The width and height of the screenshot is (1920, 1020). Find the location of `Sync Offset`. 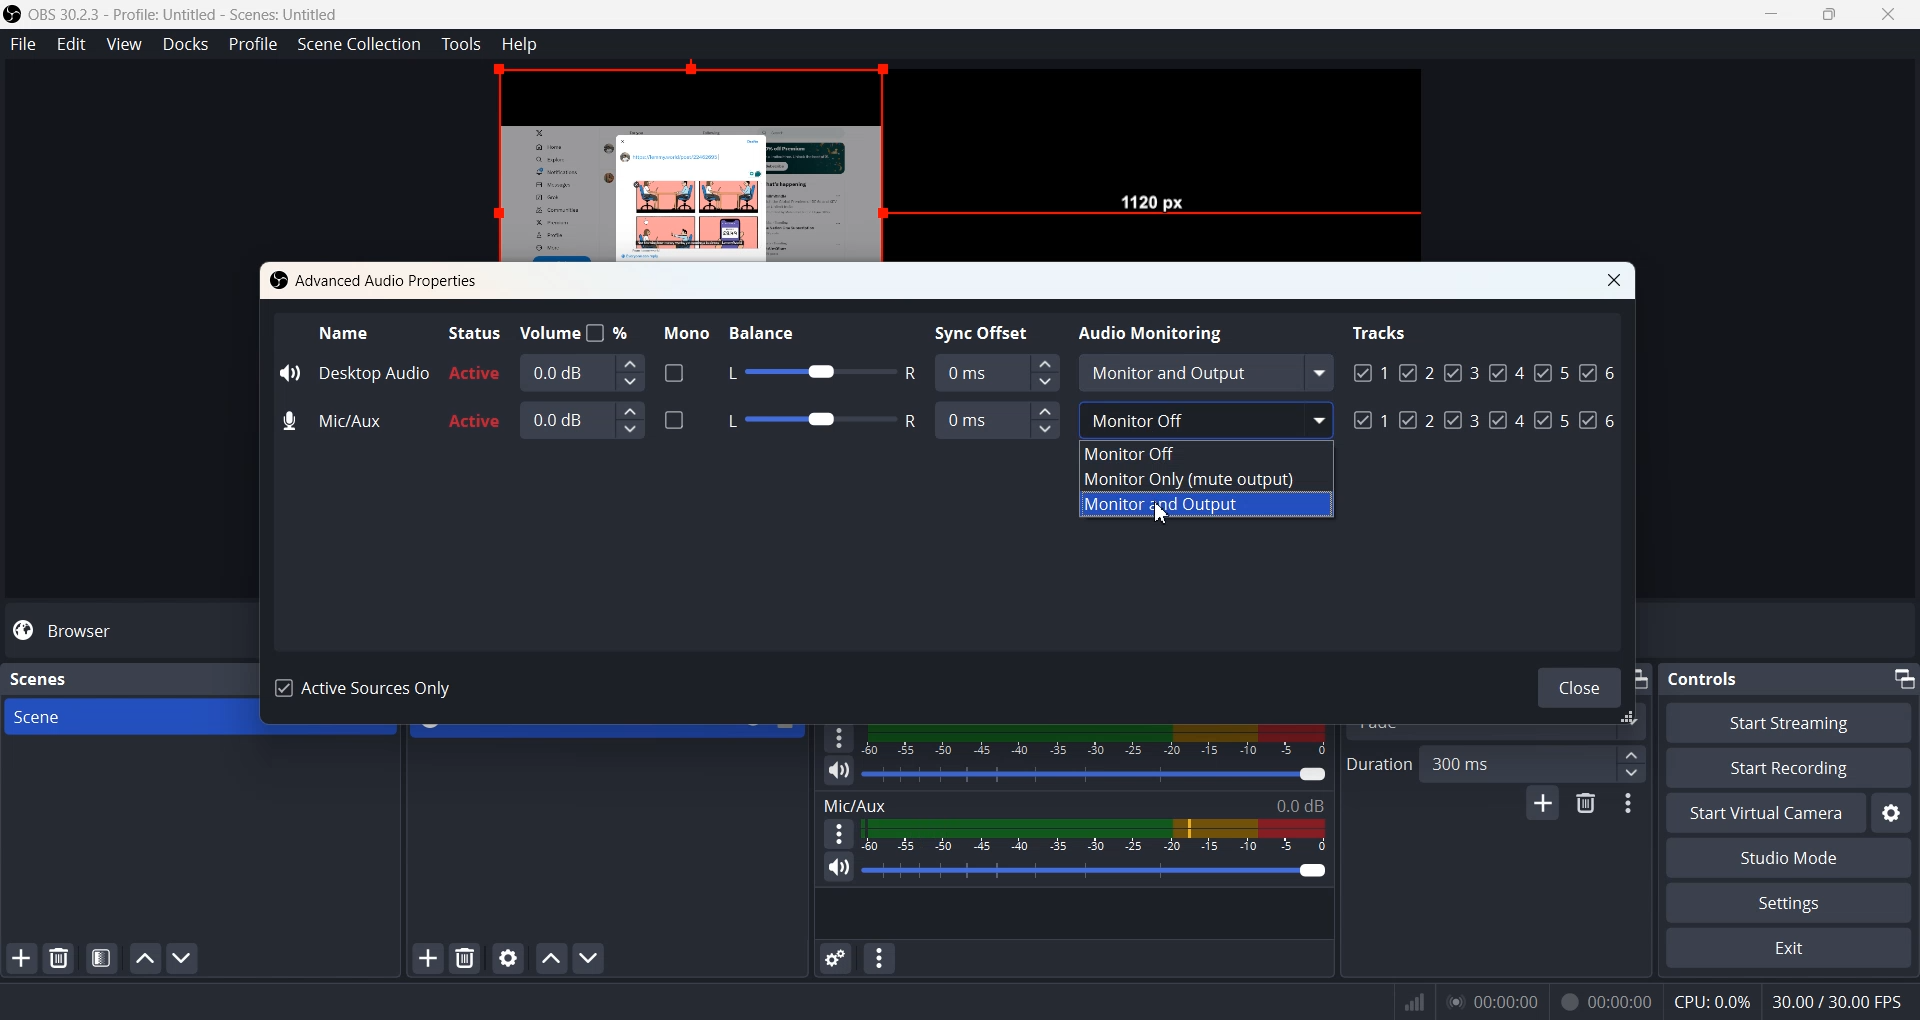

Sync Offset is located at coordinates (988, 330).